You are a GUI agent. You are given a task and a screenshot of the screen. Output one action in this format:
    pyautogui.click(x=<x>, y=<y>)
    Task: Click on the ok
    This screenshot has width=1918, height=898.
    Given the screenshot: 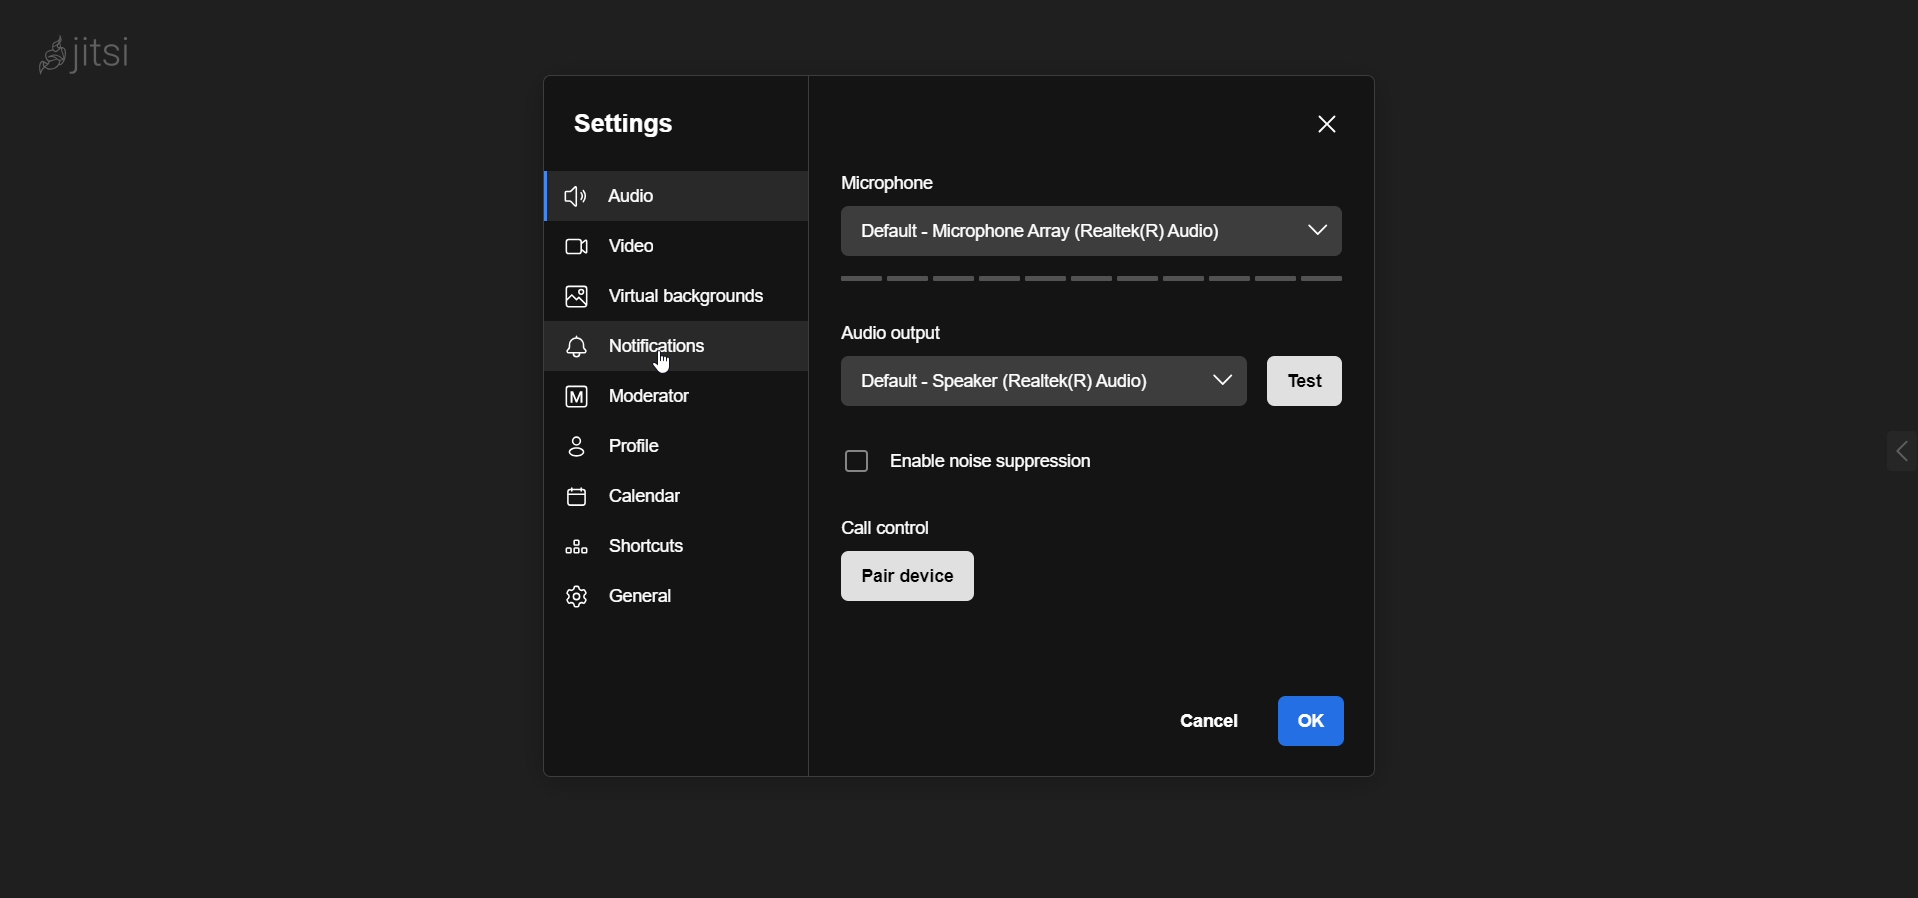 What is the action you would take?
    pyautogui.click(x=1310, y=718)
    